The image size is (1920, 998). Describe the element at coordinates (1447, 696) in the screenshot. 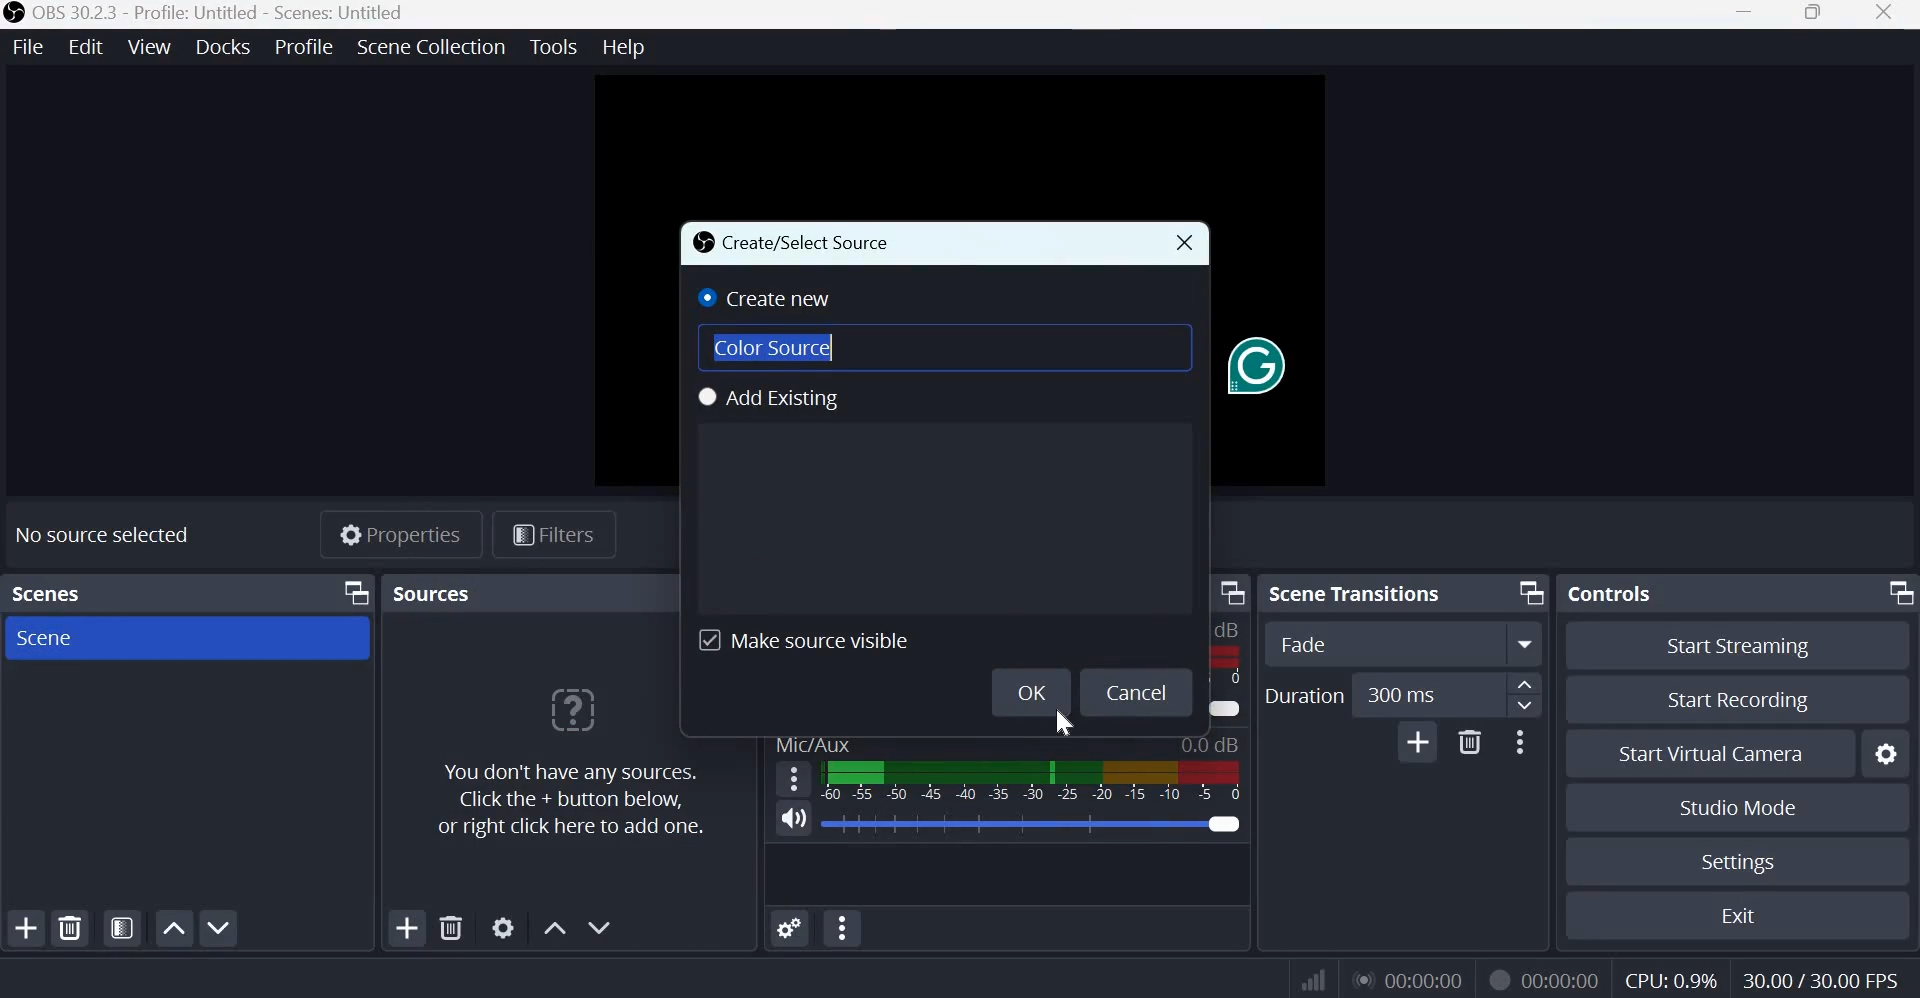

I see `Duration Input` at that location.